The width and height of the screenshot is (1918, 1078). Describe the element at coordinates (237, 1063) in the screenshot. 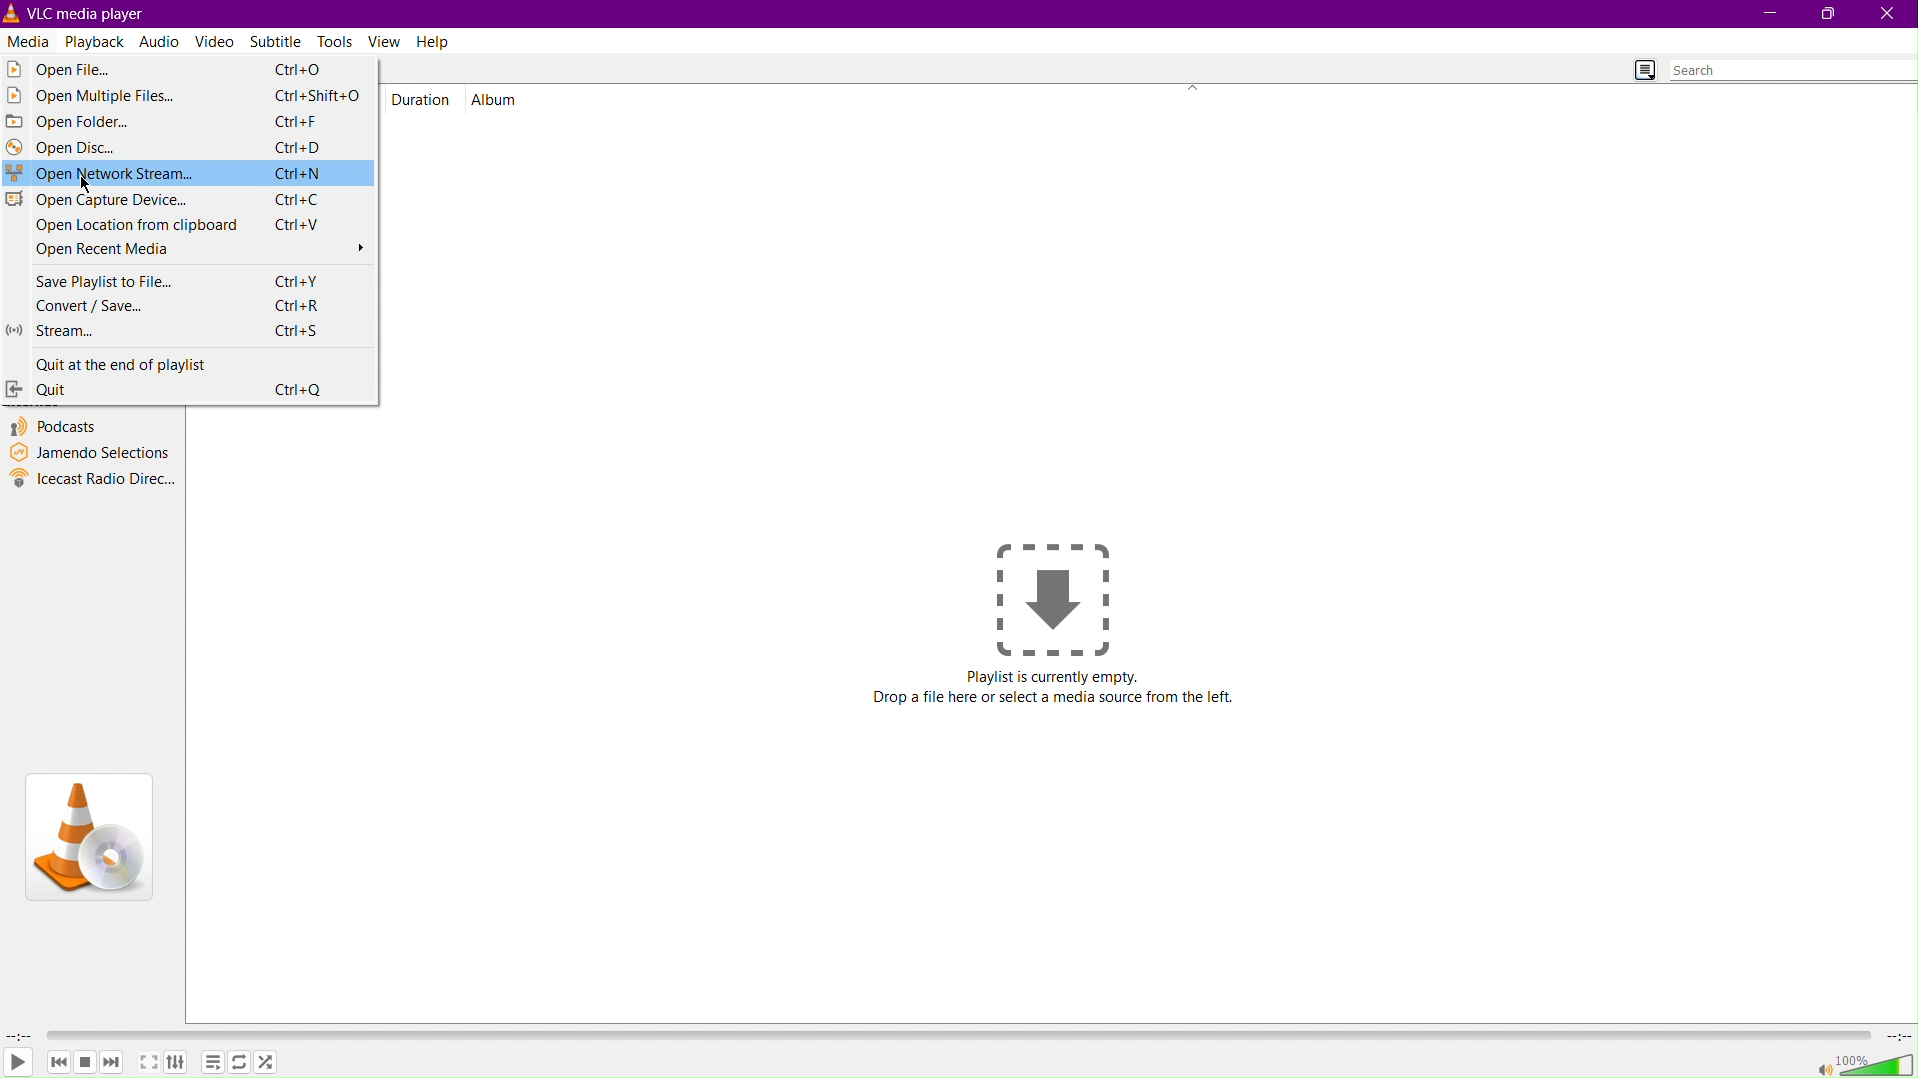

I see `Toggle Loop` at that location.